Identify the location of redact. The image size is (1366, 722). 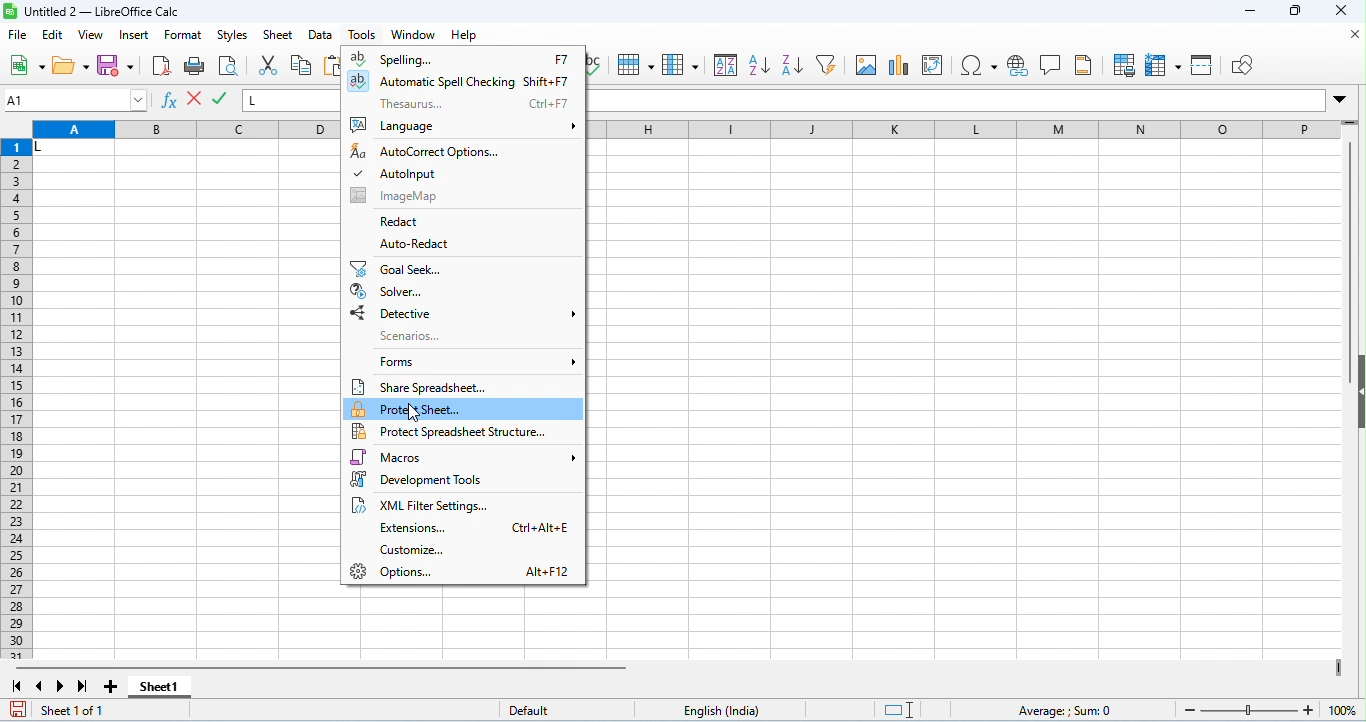
(412, 222).